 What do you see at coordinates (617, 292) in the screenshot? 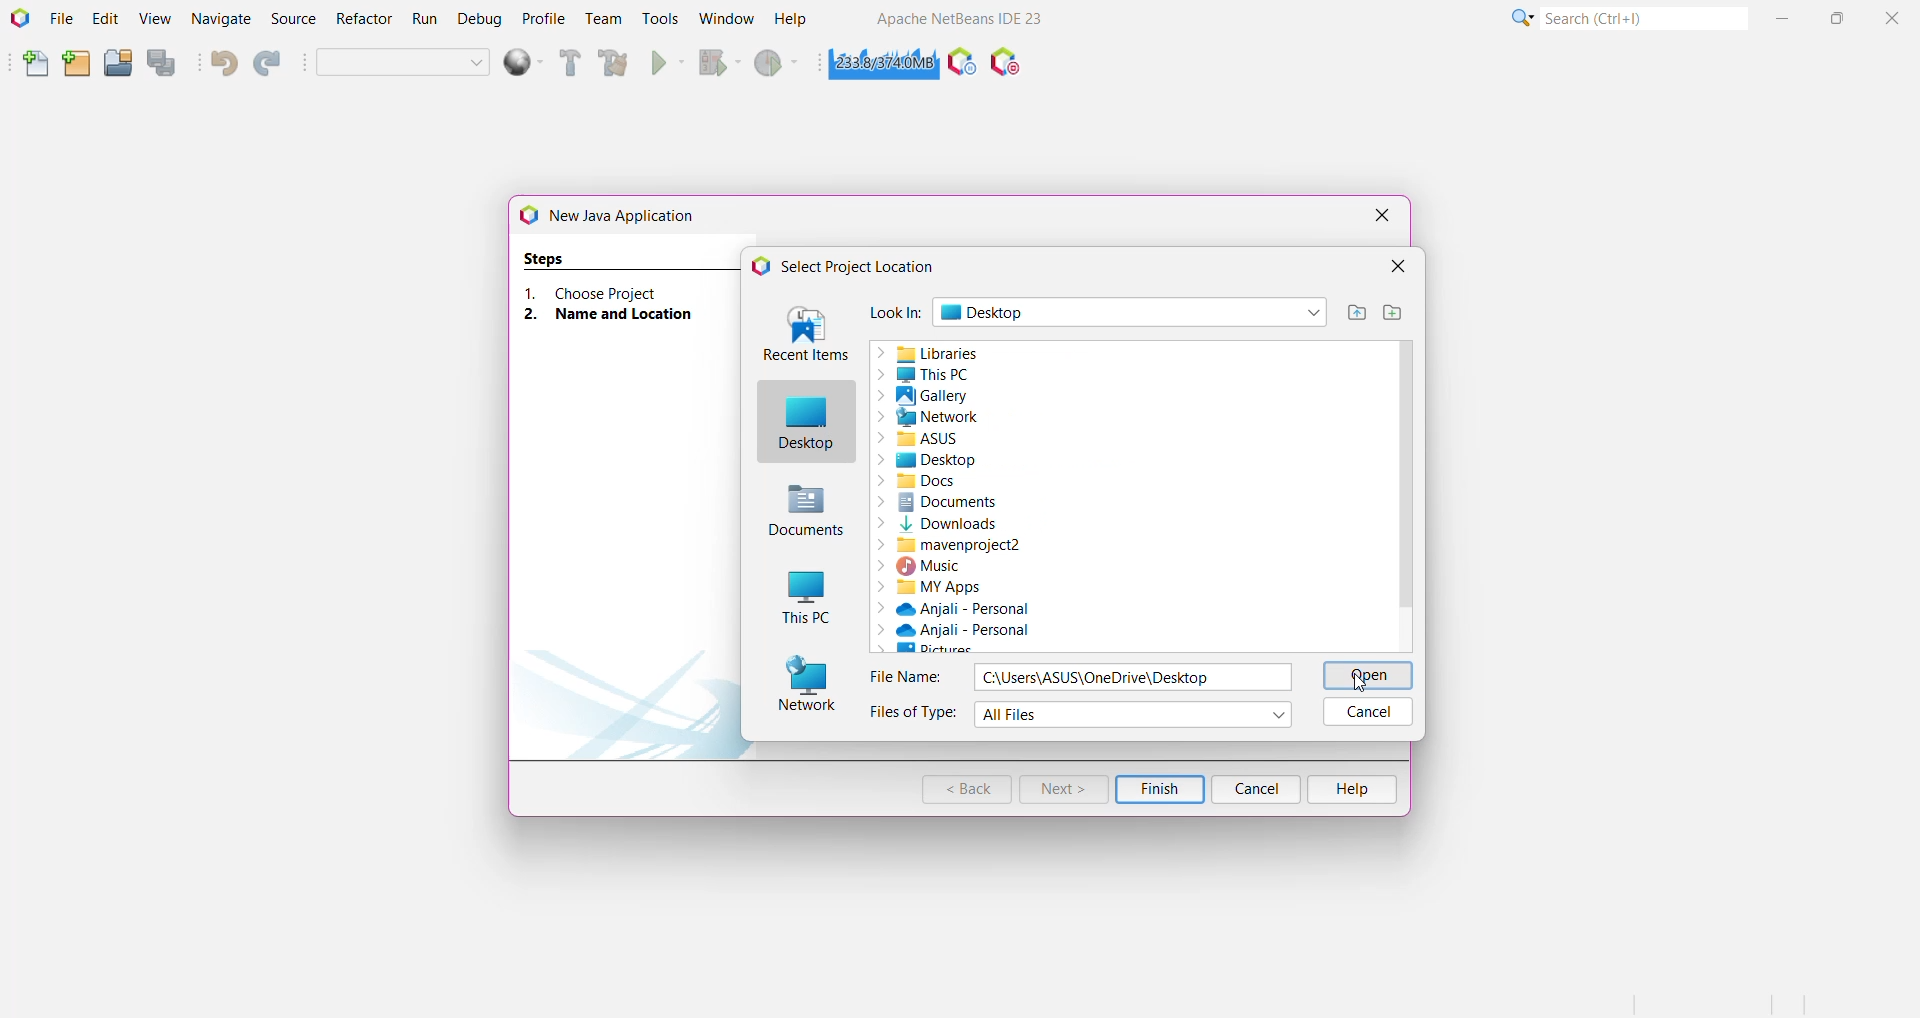
I see `Choose Project` at bounding box center [617, 292].